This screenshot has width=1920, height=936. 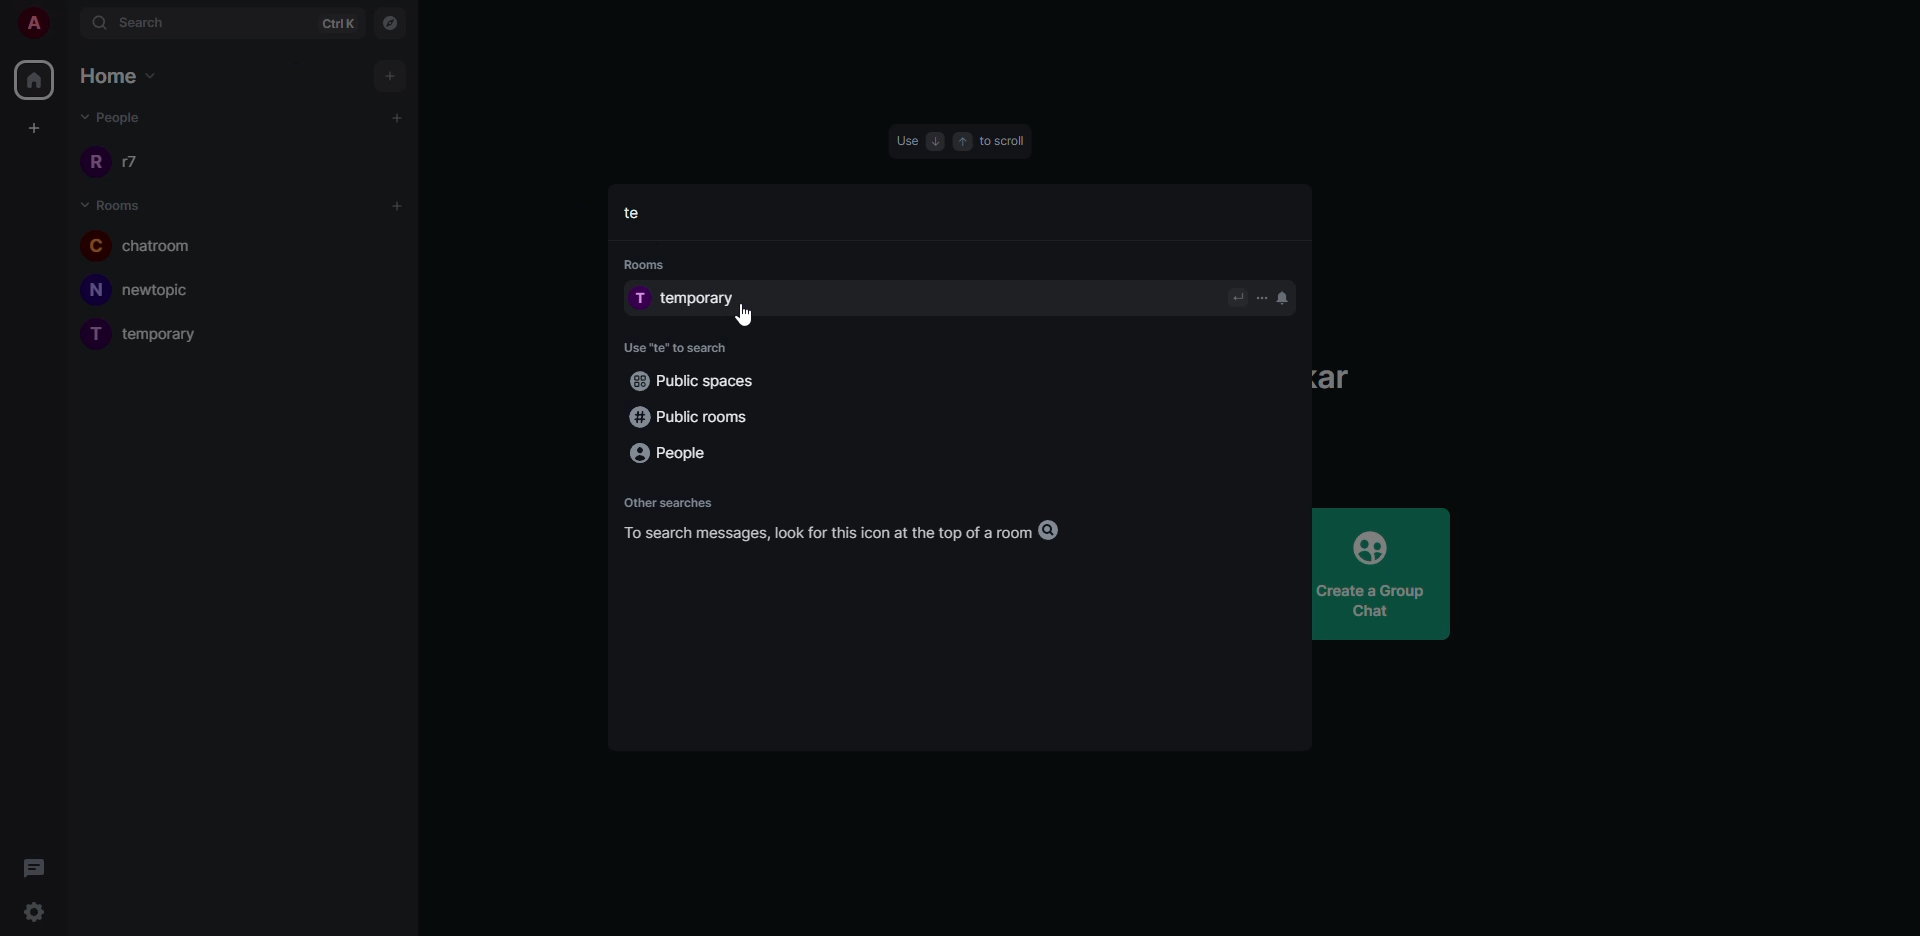 What do you see at coordinates (116, 74) in the screenshot?
I see `home` at bounding box center [116, 74].